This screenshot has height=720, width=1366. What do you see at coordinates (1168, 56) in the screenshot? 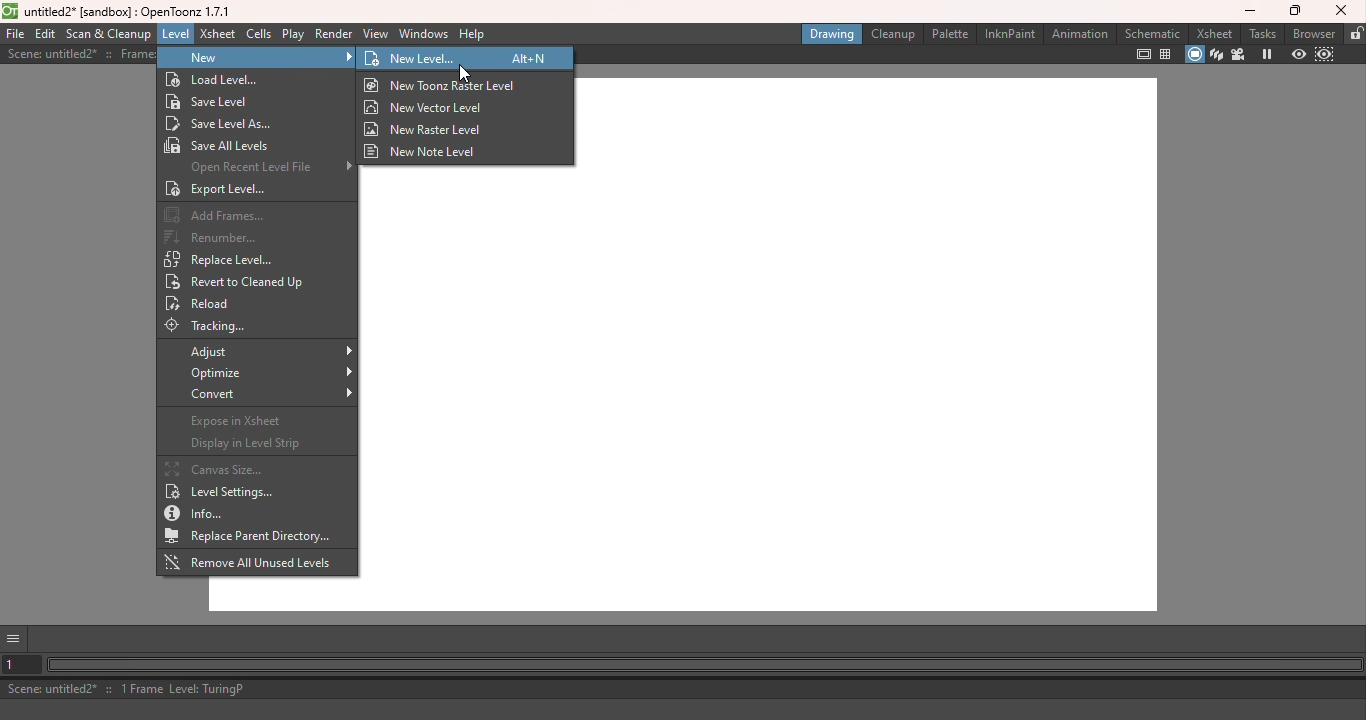
I see `Field guide` at bounding box center [1168, 56].